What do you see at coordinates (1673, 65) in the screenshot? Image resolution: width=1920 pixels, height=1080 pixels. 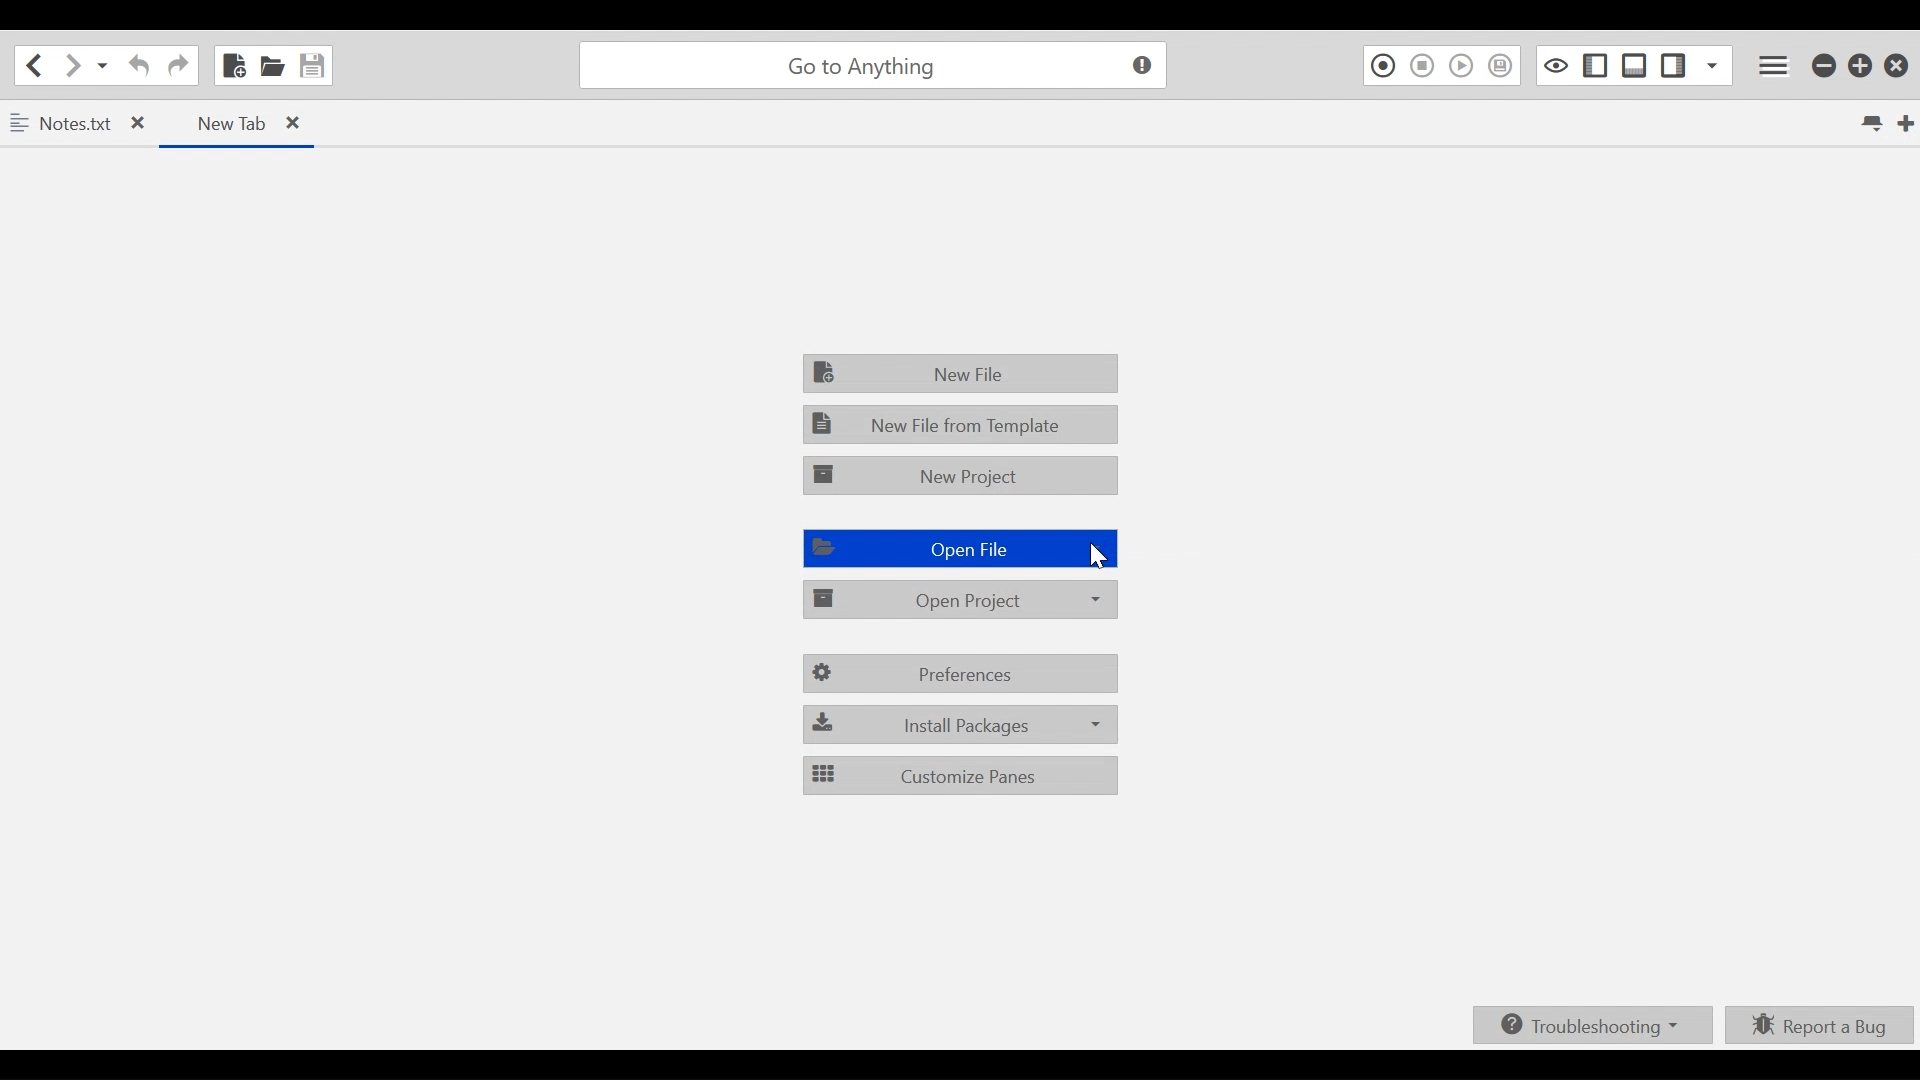 I see `Show/Hide Left Pane` at bounding box center [1673, 65].